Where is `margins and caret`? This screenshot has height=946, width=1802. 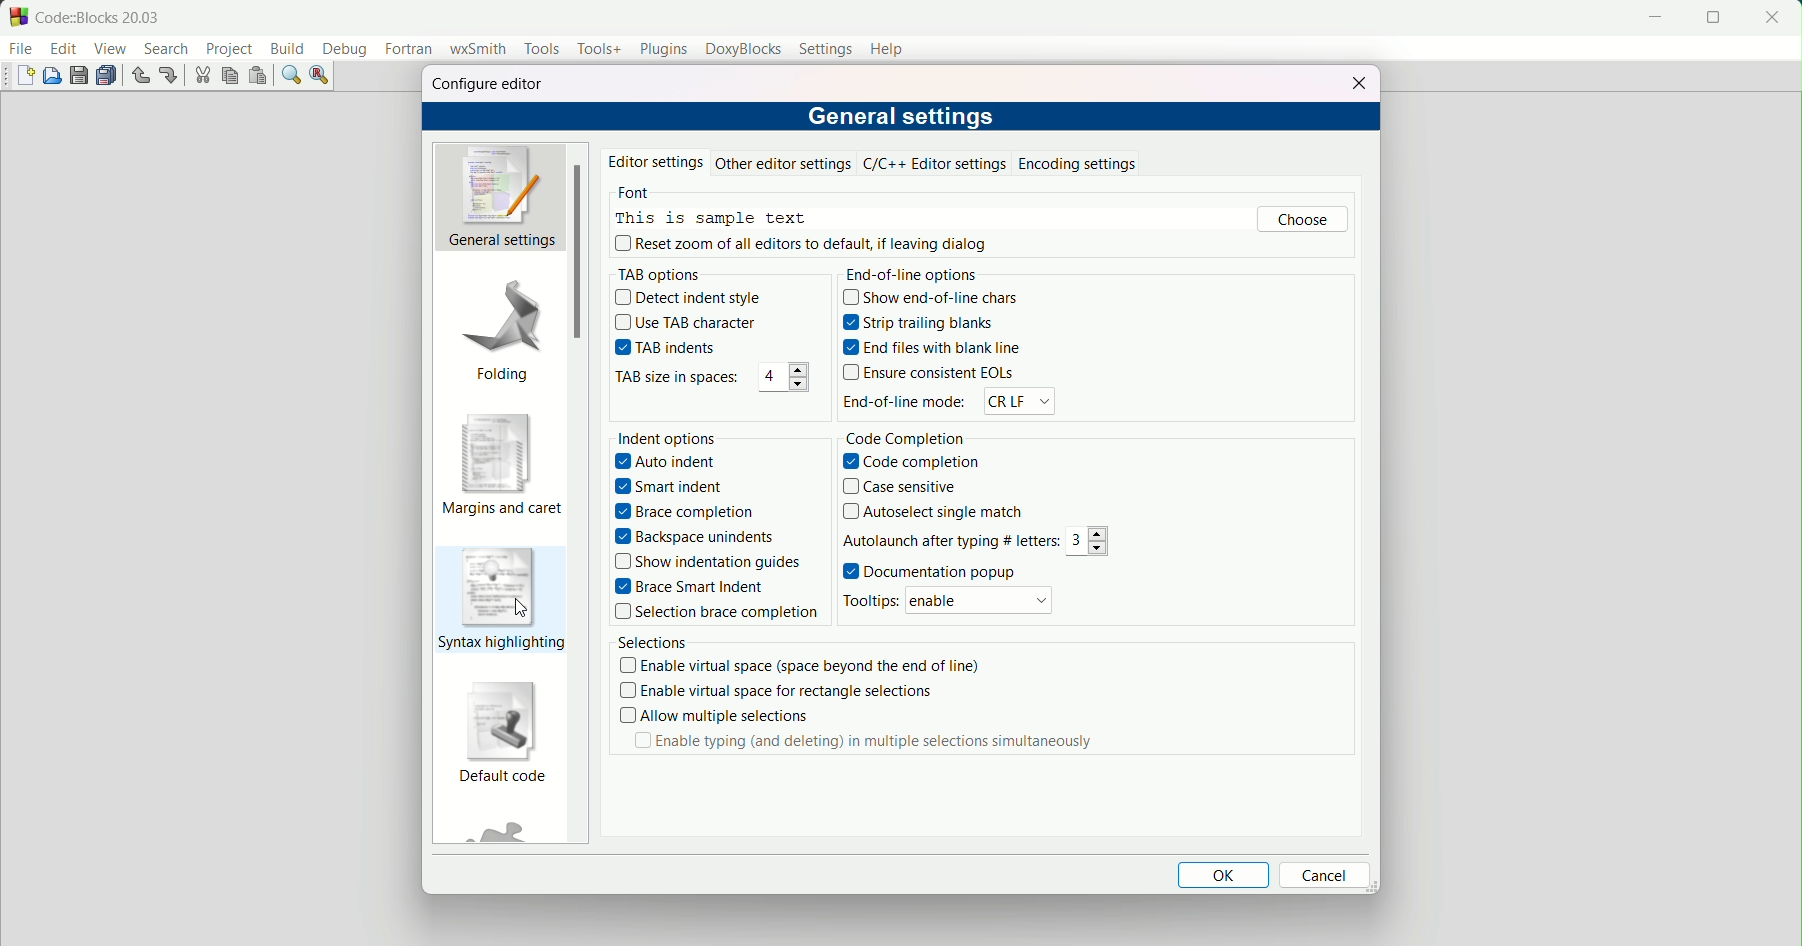 margins and caret is located at coordinates (501, 466).